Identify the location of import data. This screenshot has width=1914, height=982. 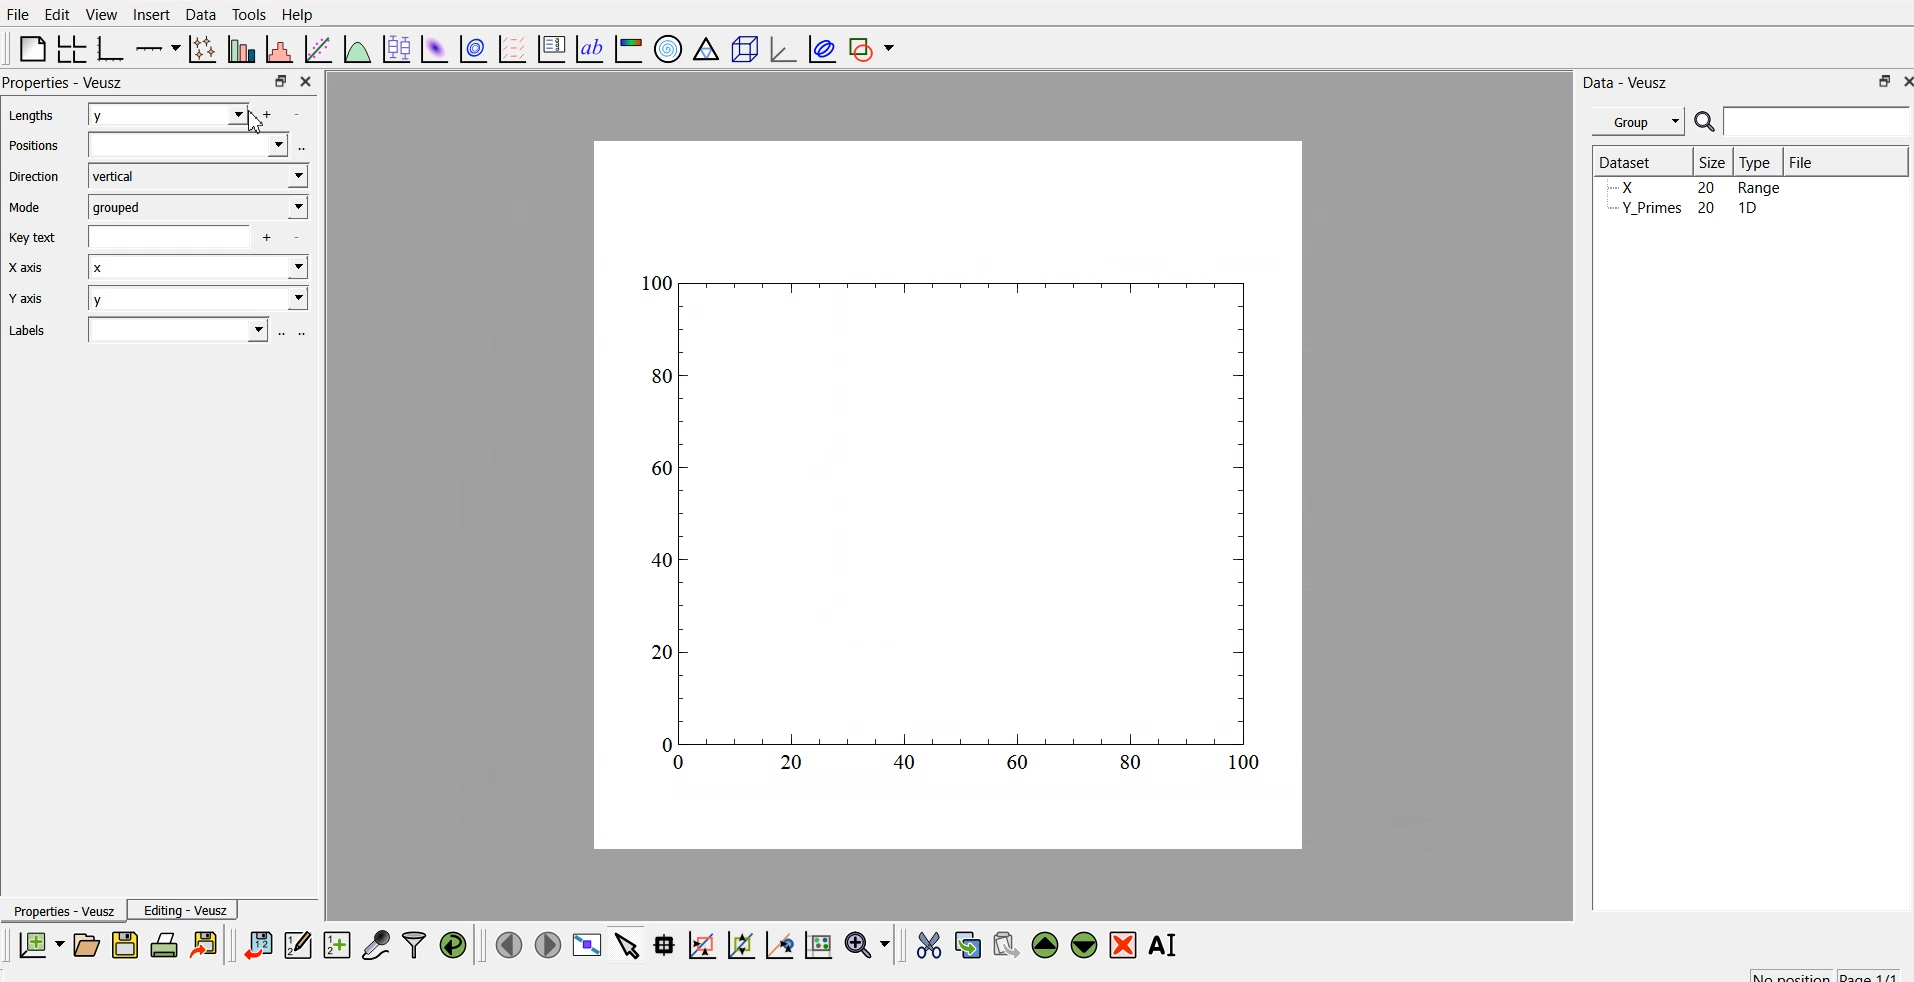
(259, 942).